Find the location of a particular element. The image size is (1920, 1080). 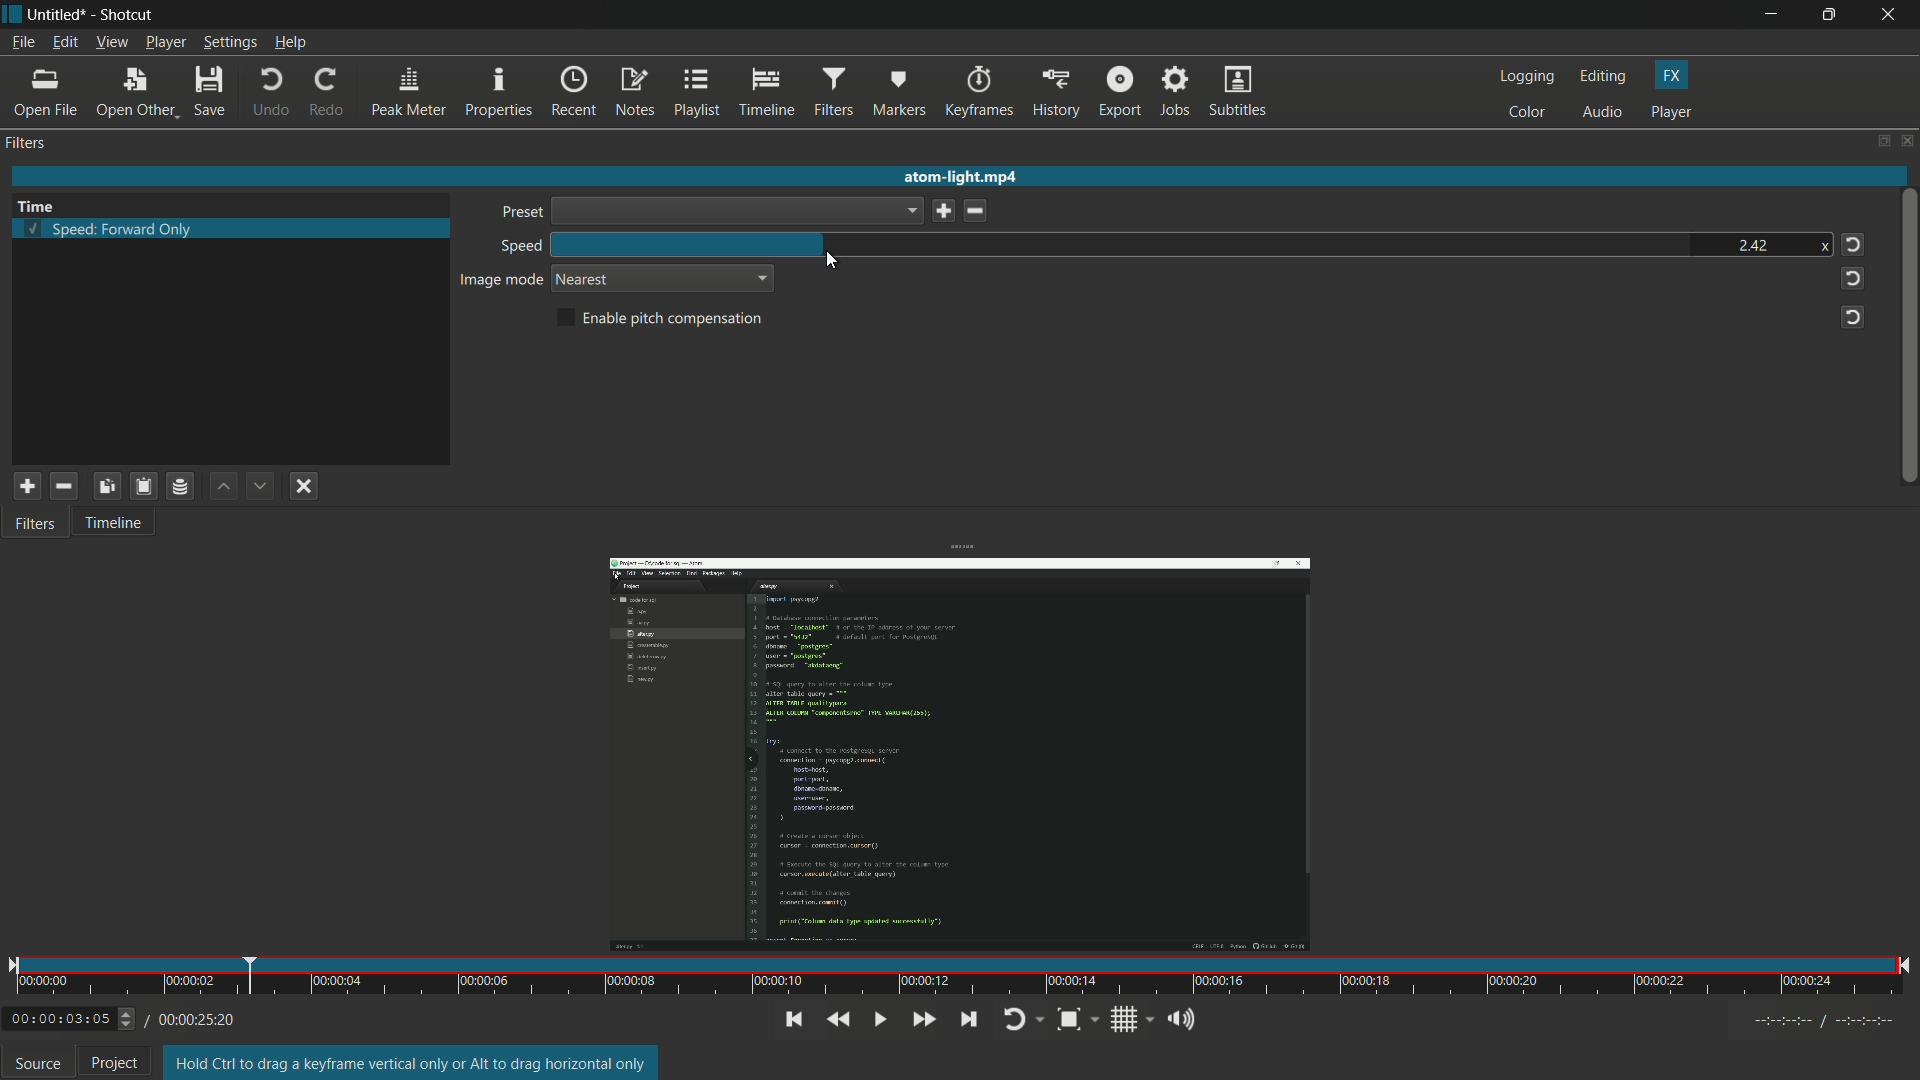

add a filter is located at coordinates (25, 487).